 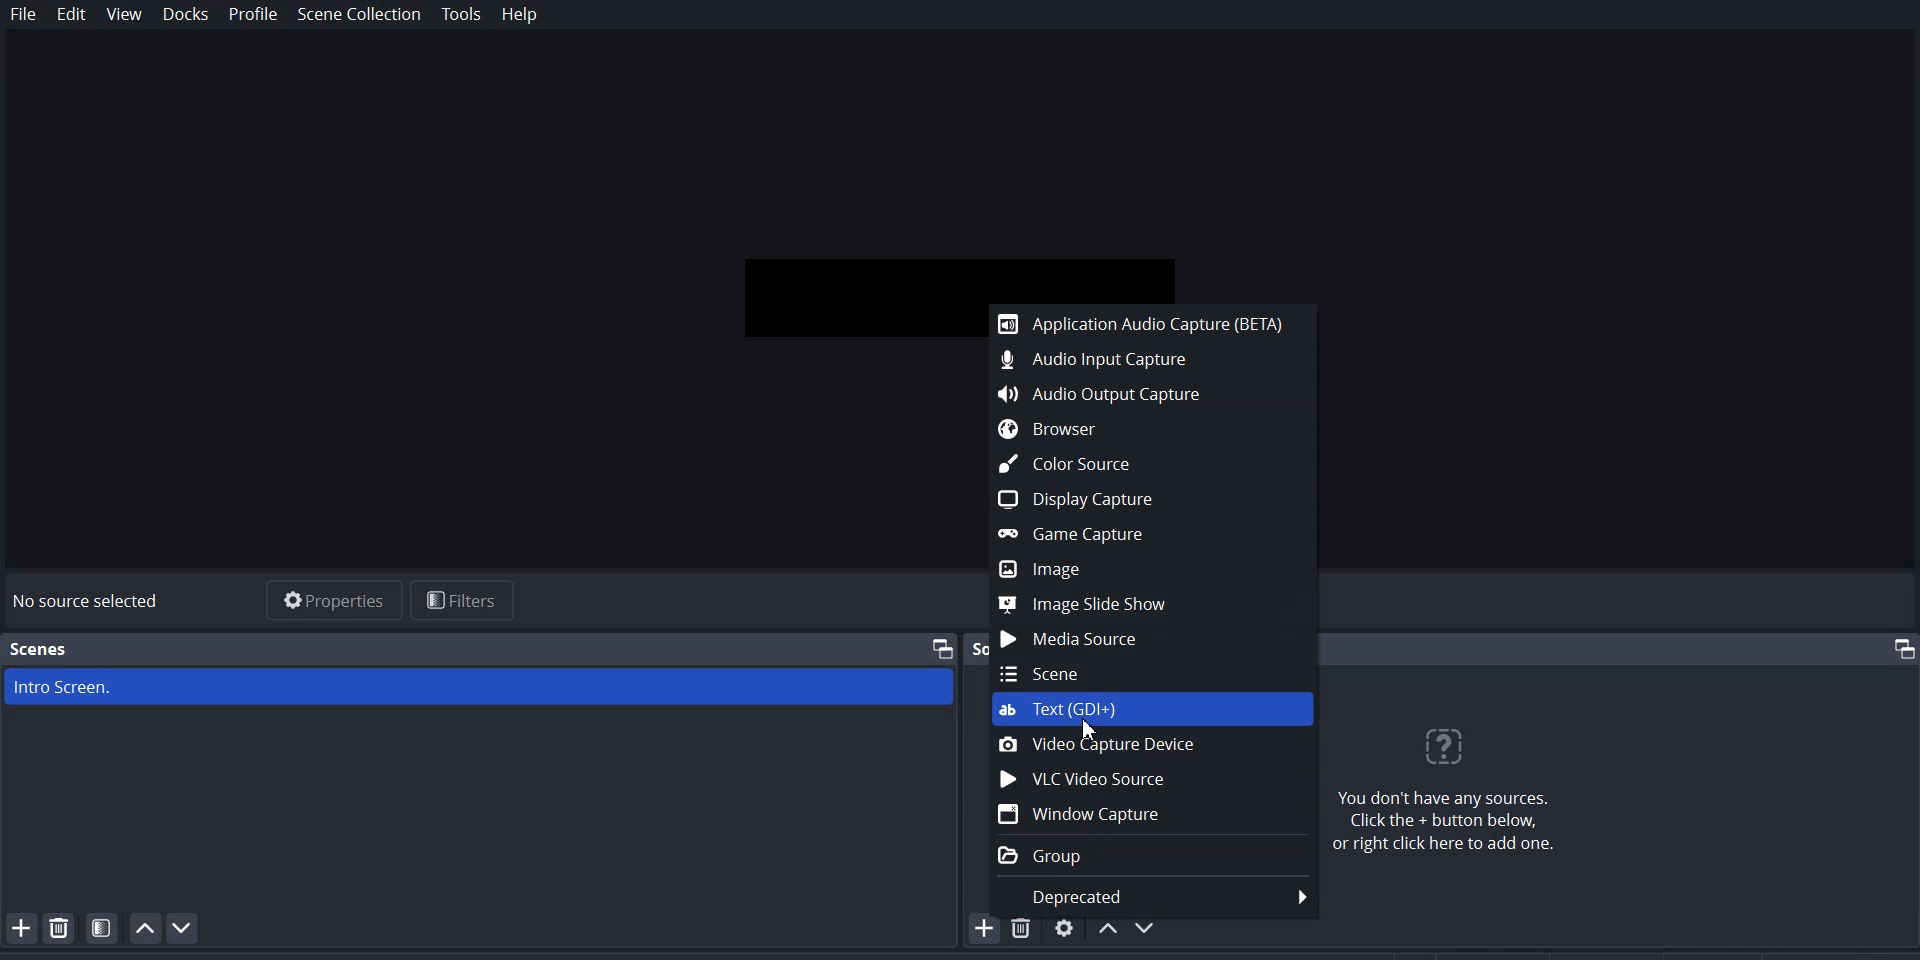 I want to click on Move Source Up, so click(x=1108, y=927).